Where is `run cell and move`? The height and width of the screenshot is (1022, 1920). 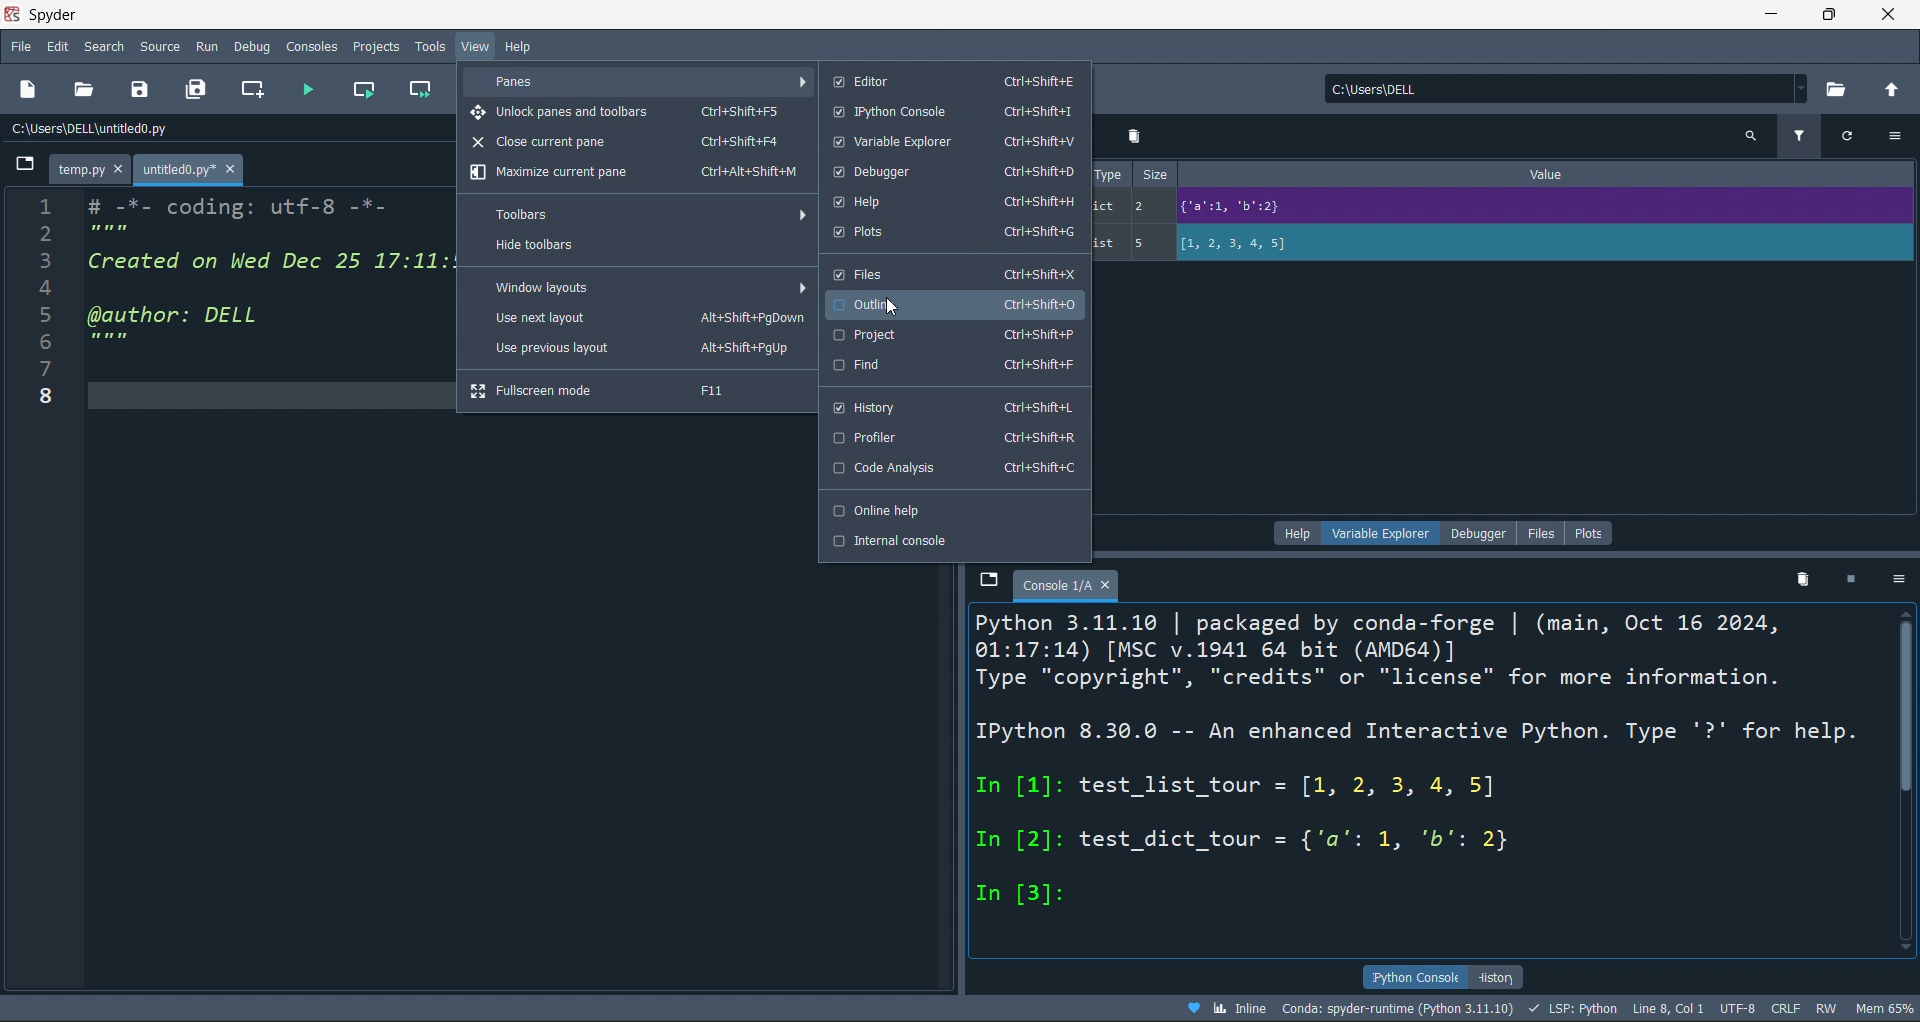
run cell and move is located at coordinates (423, 90).